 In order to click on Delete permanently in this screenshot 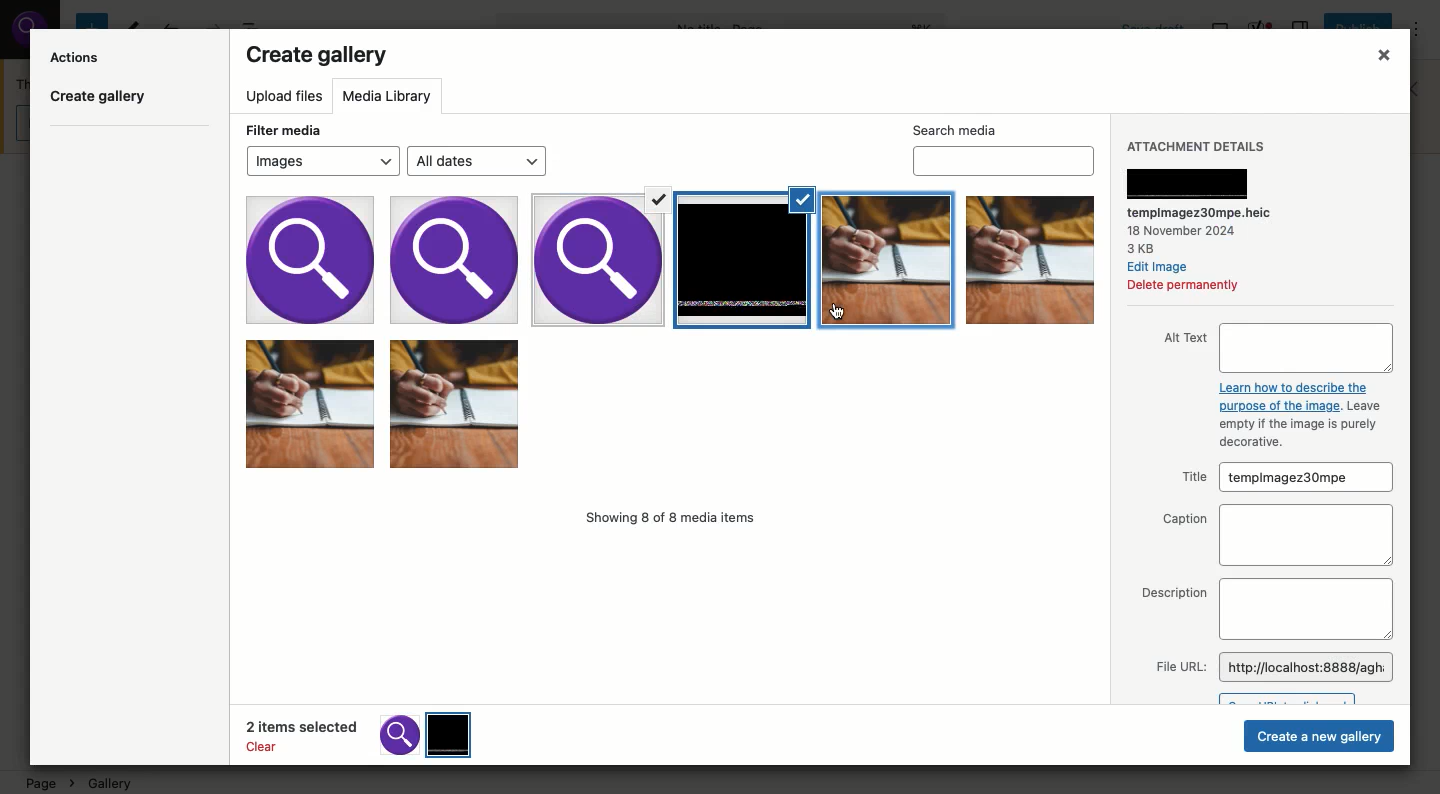, I will do `click(1190, 286)`.